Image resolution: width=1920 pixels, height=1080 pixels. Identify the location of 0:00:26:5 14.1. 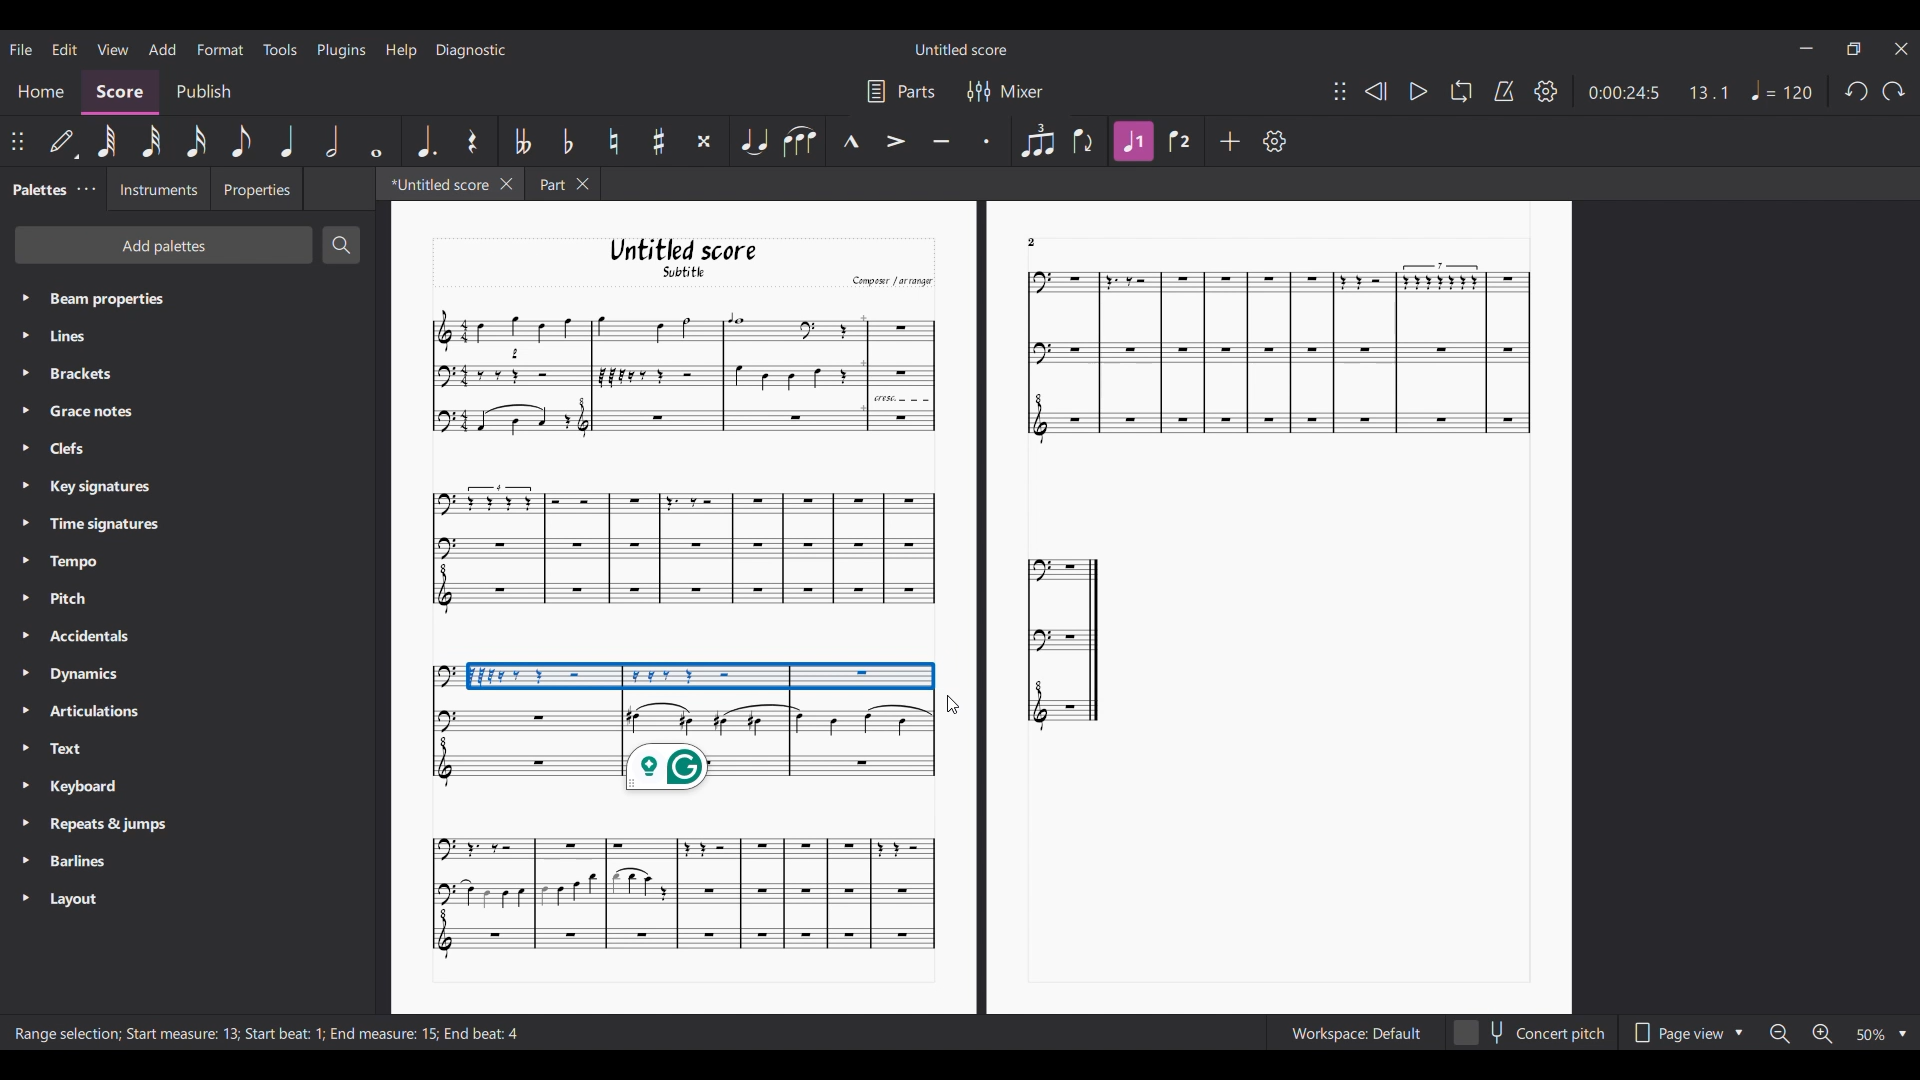
(1665, 91).